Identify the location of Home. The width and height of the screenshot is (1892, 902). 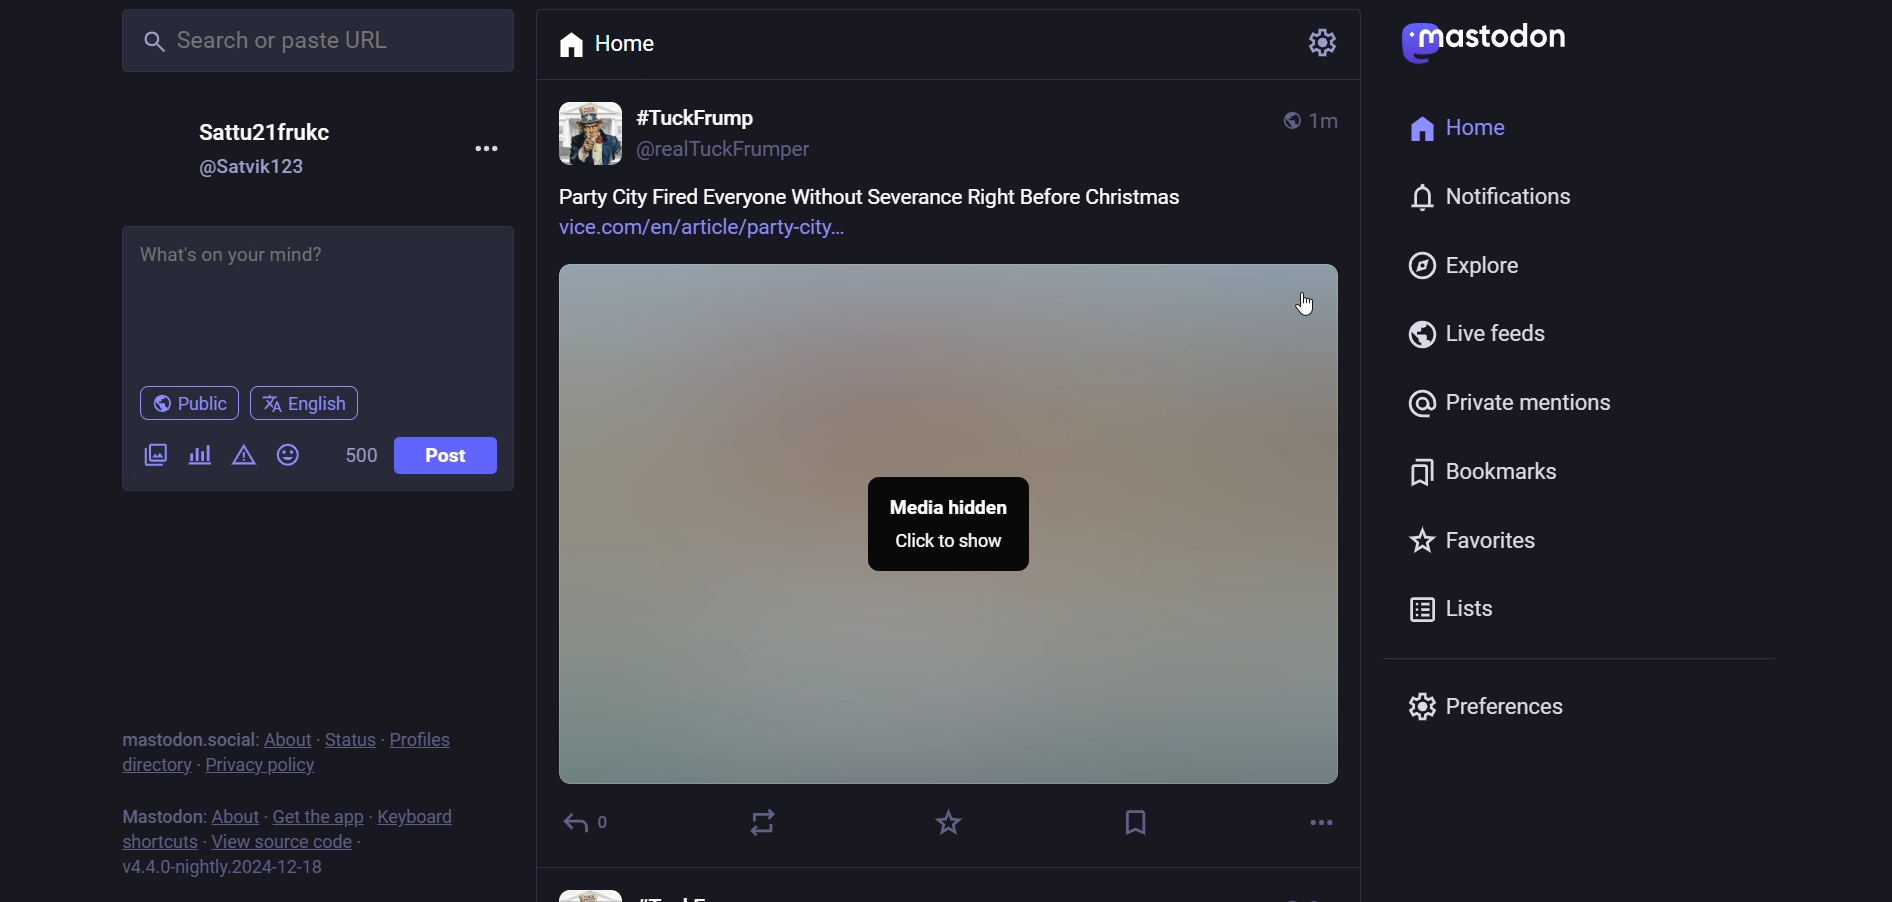
(1461, 130).